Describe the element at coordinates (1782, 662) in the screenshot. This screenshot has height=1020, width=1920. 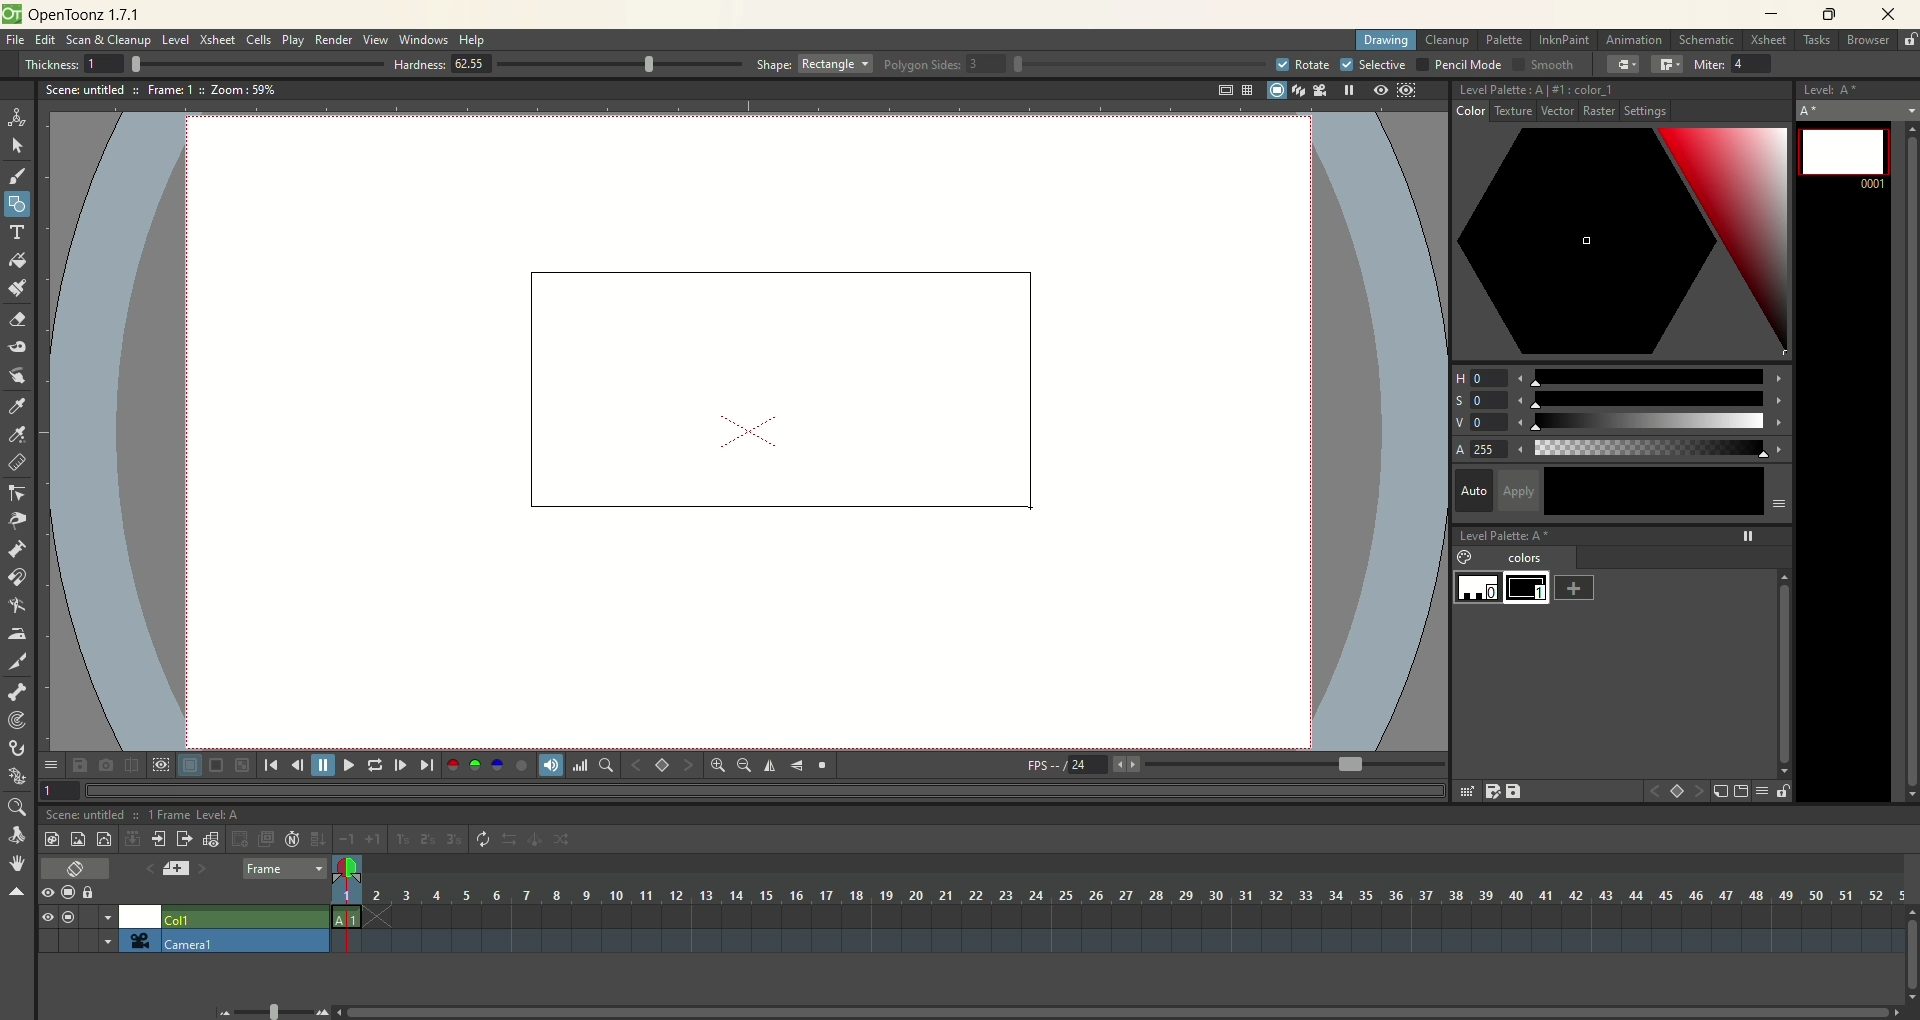
I see `verical scrollbar` at that location.